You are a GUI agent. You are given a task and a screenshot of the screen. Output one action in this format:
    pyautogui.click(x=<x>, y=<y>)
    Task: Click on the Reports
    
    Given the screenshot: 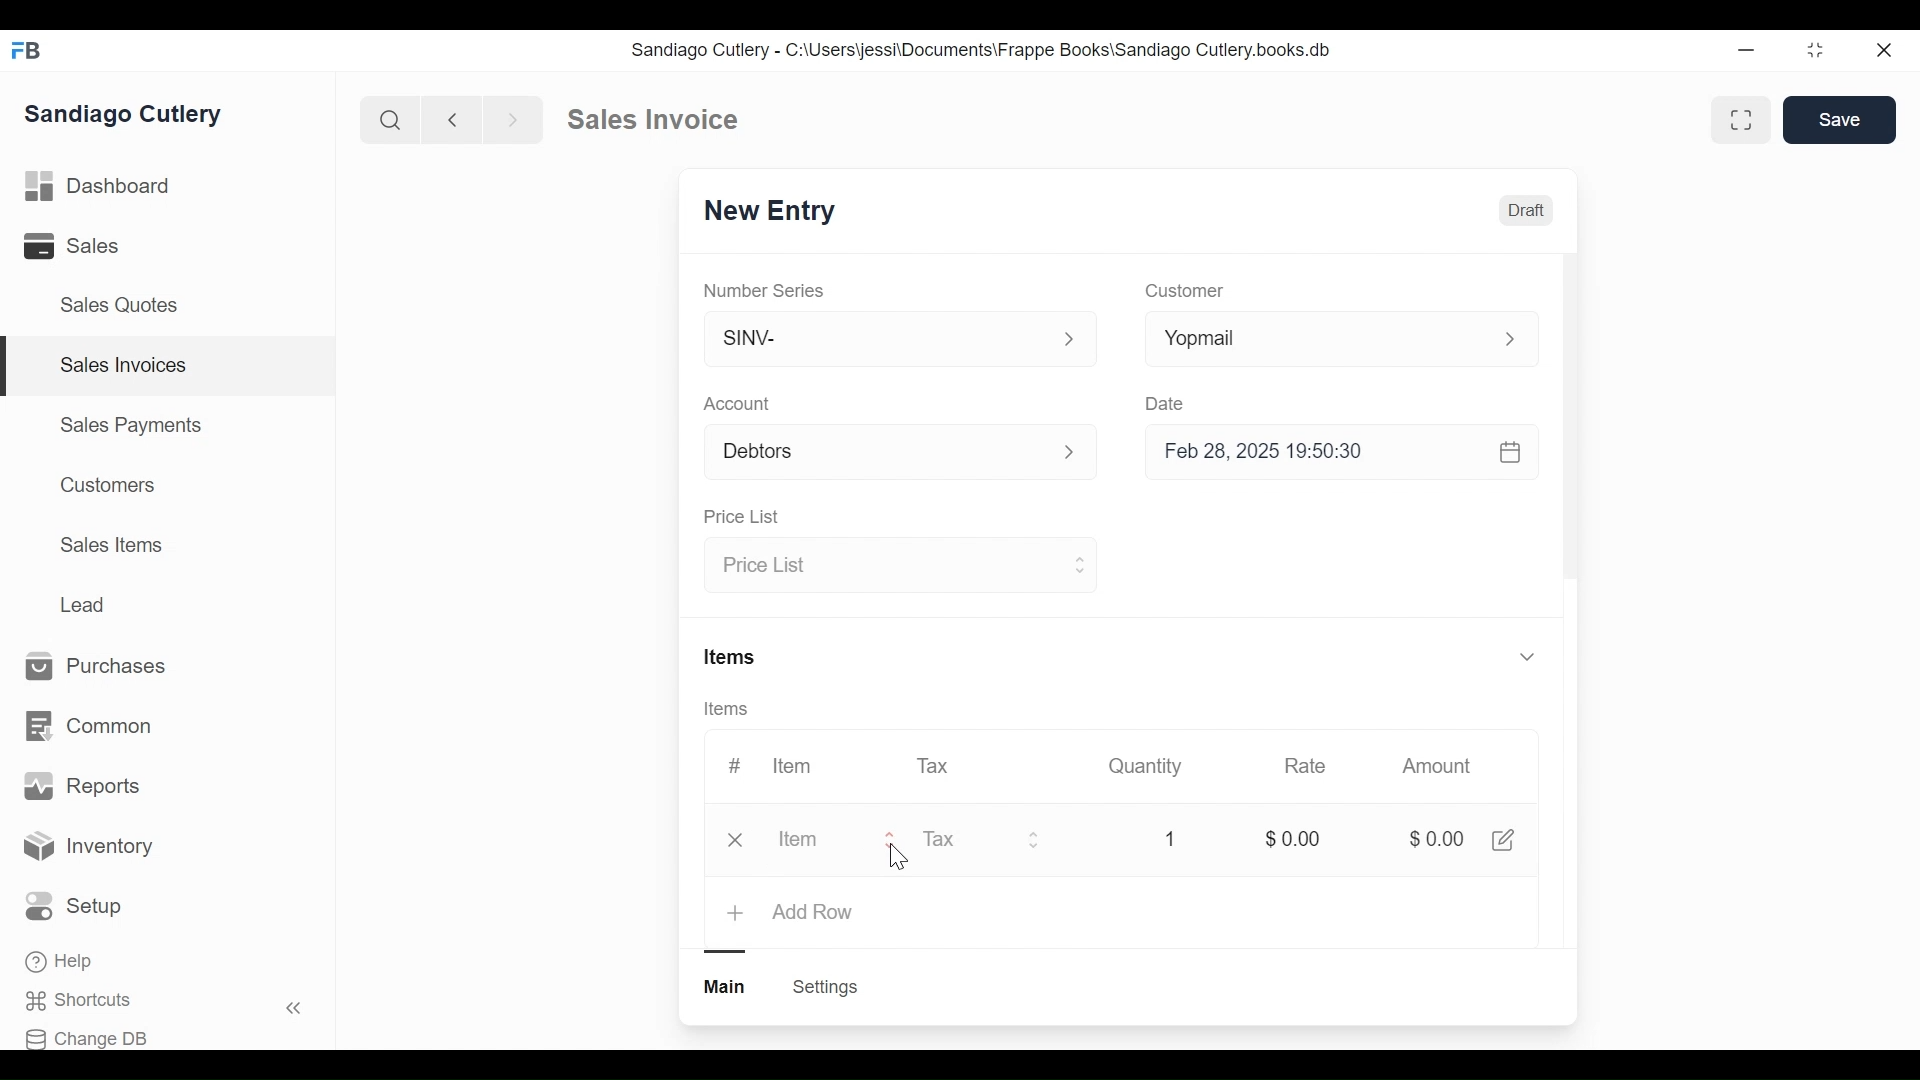 What is the action you would take?
    pyautogui.click(x=82, y=786)
    